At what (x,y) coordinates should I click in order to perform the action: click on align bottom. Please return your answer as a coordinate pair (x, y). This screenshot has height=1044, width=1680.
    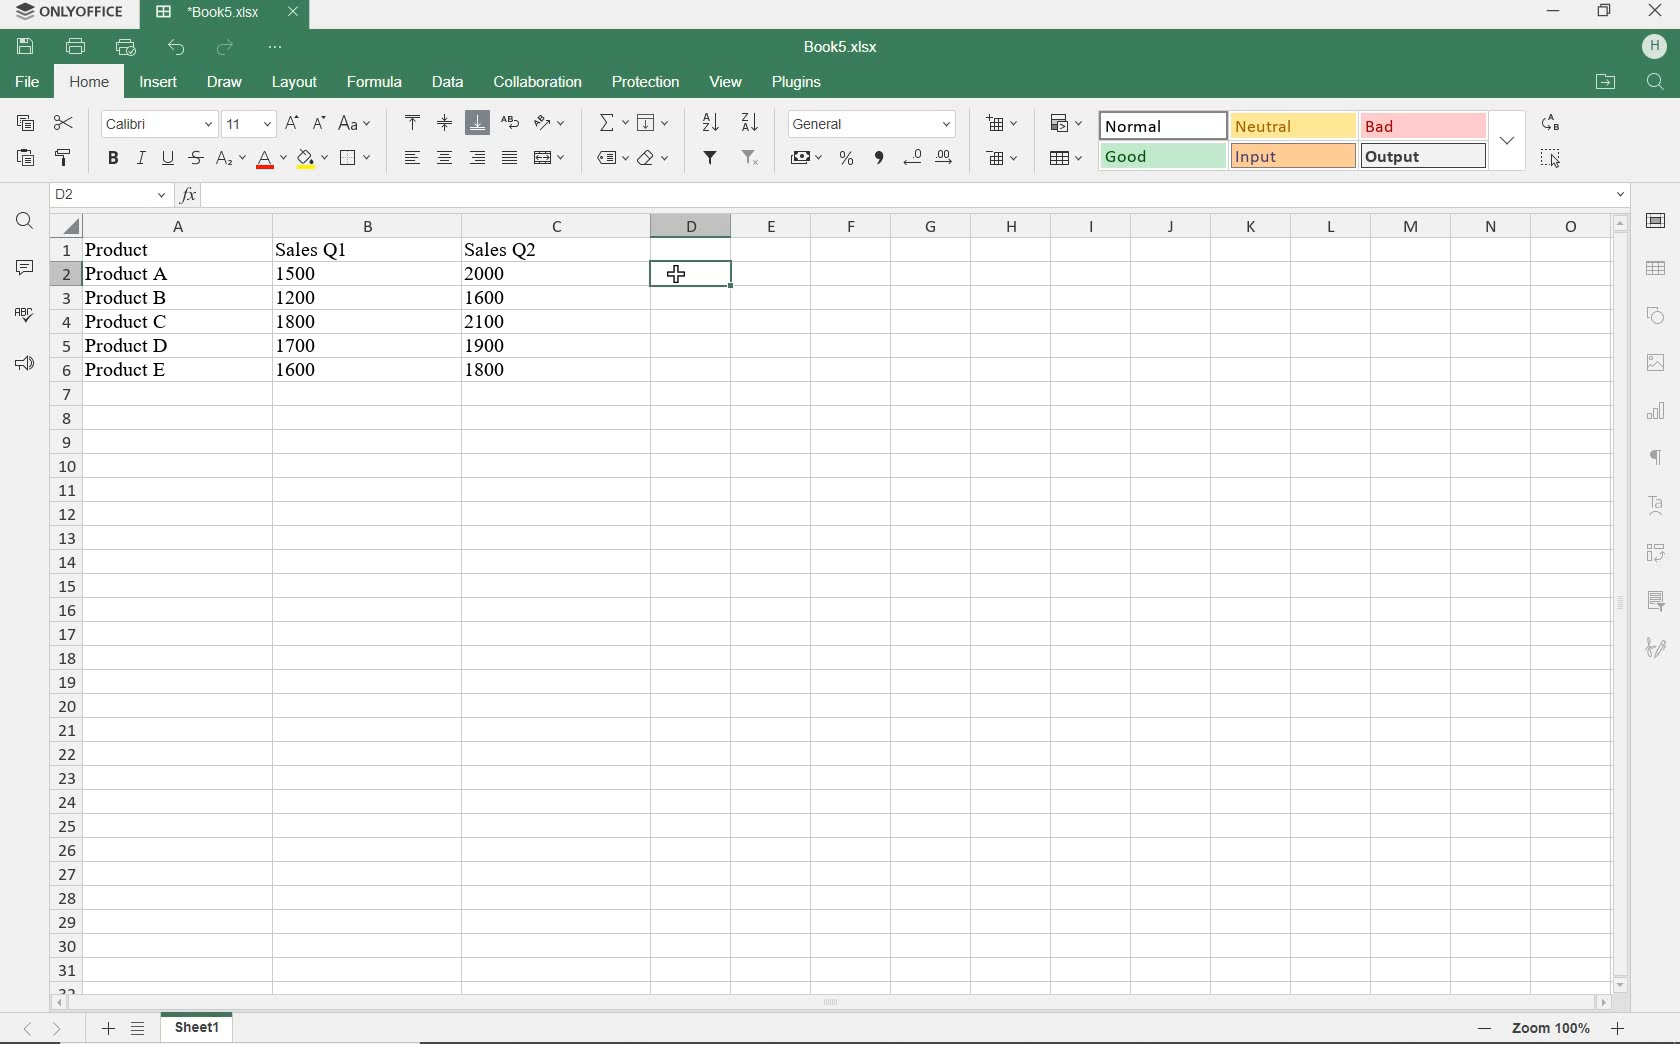
    Looking at the image, I should click on (477, 125).